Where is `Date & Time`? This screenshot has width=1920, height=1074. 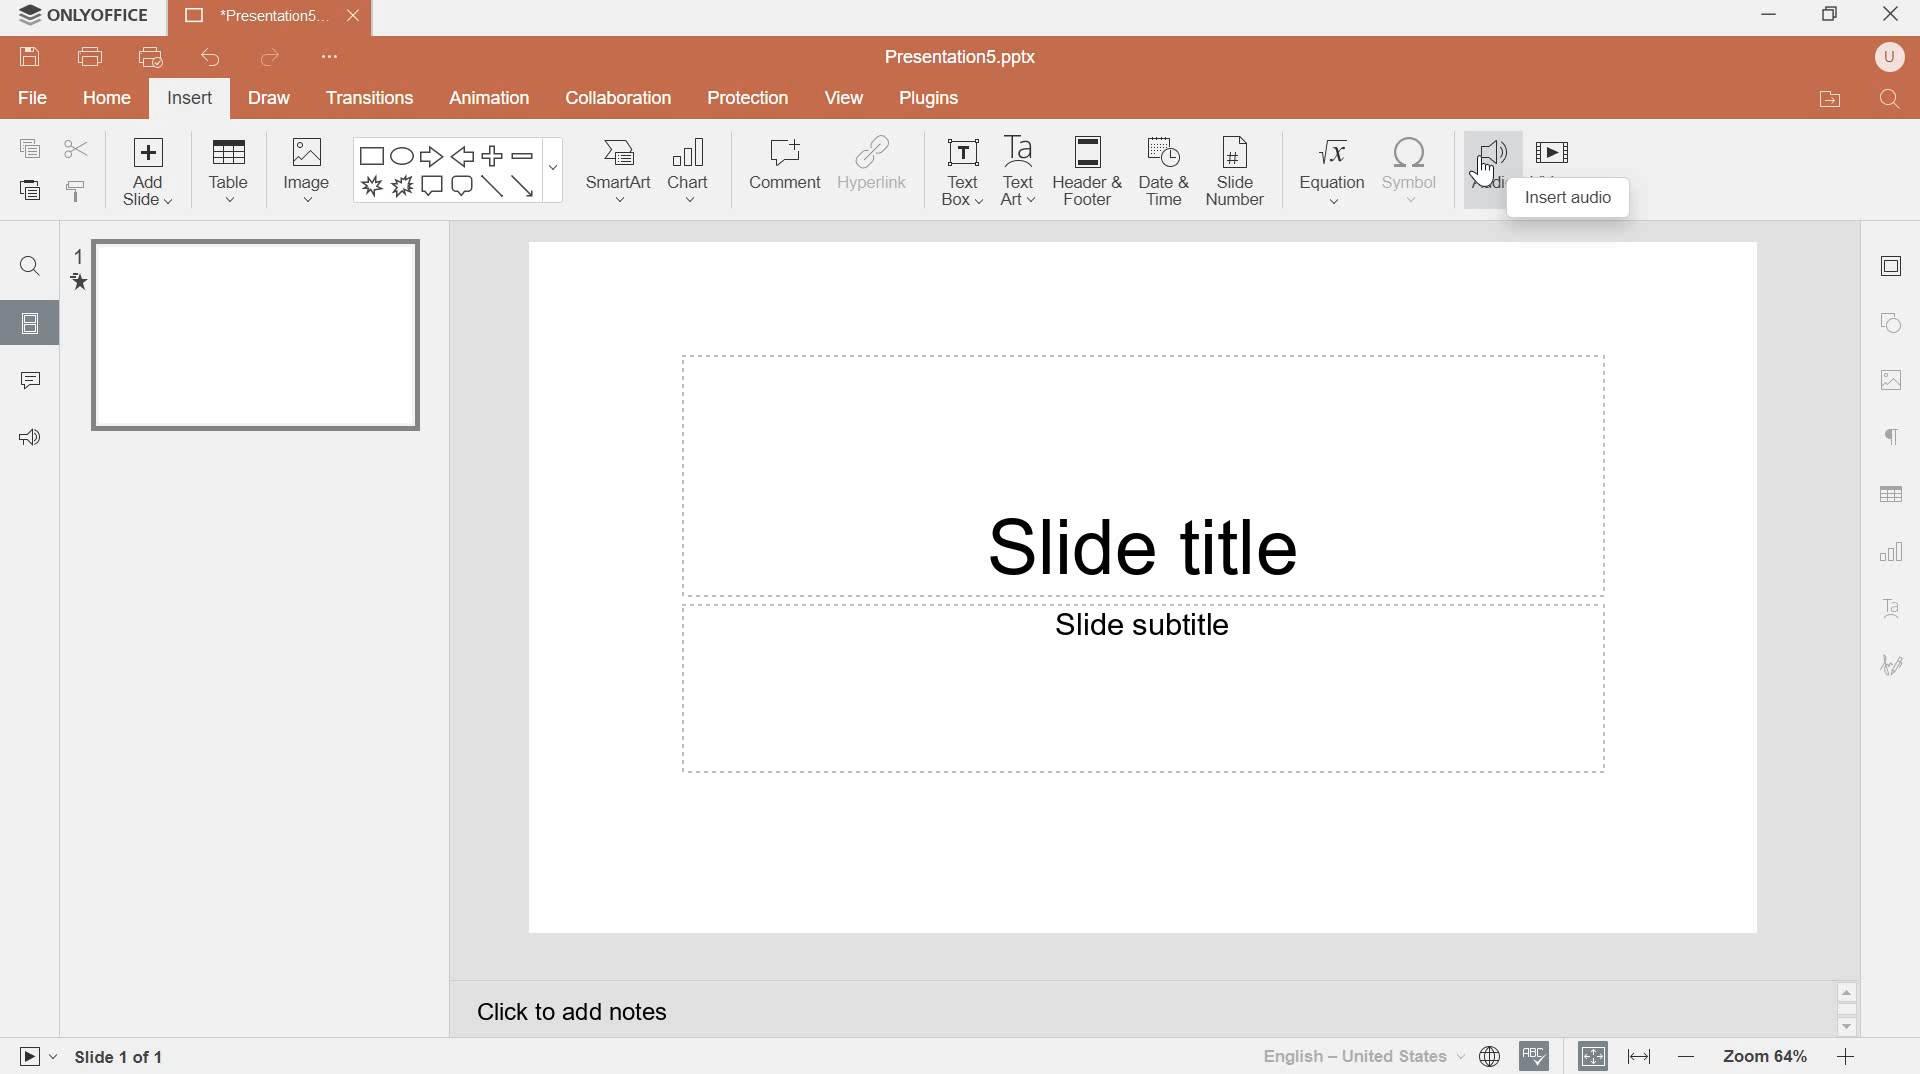 Date & Time is located at coordinates (1166, 173).